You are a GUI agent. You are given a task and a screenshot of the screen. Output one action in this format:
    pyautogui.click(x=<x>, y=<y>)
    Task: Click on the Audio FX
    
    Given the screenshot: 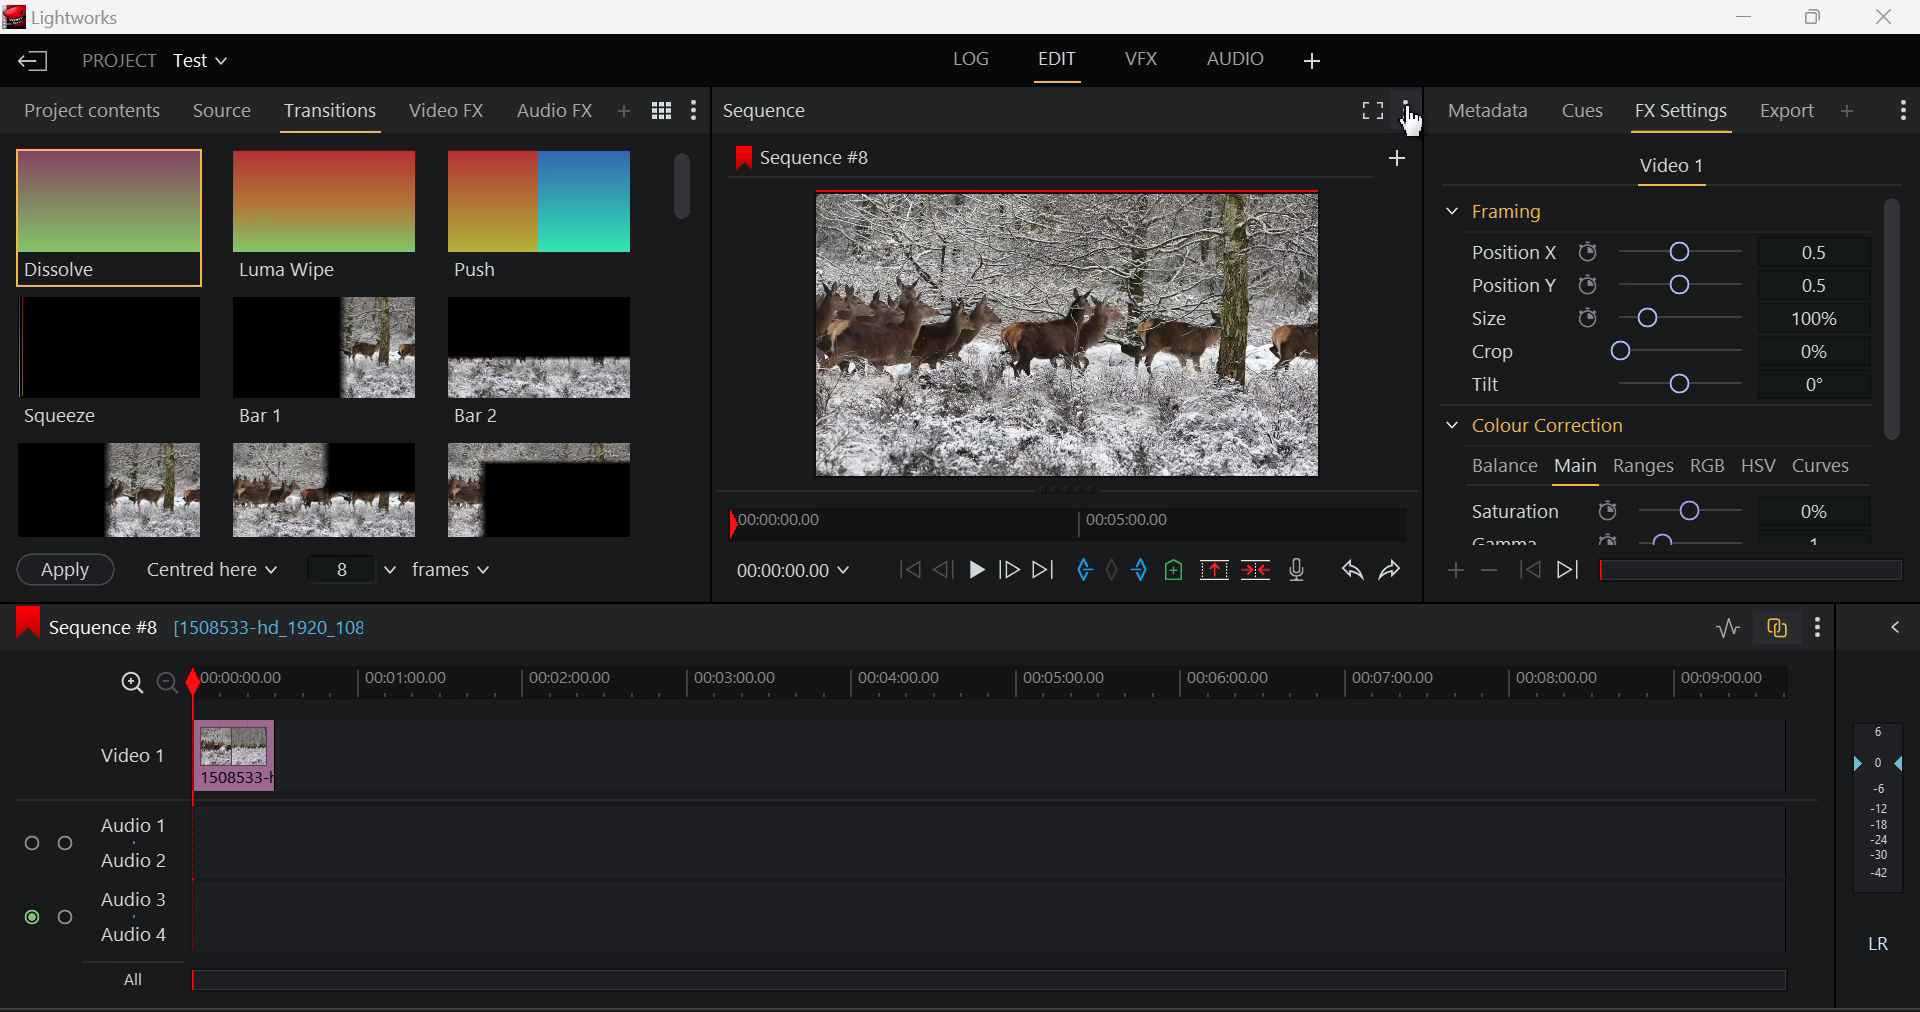 What is the action you would take?
    pyautogui.click(x=553, y=111)
    